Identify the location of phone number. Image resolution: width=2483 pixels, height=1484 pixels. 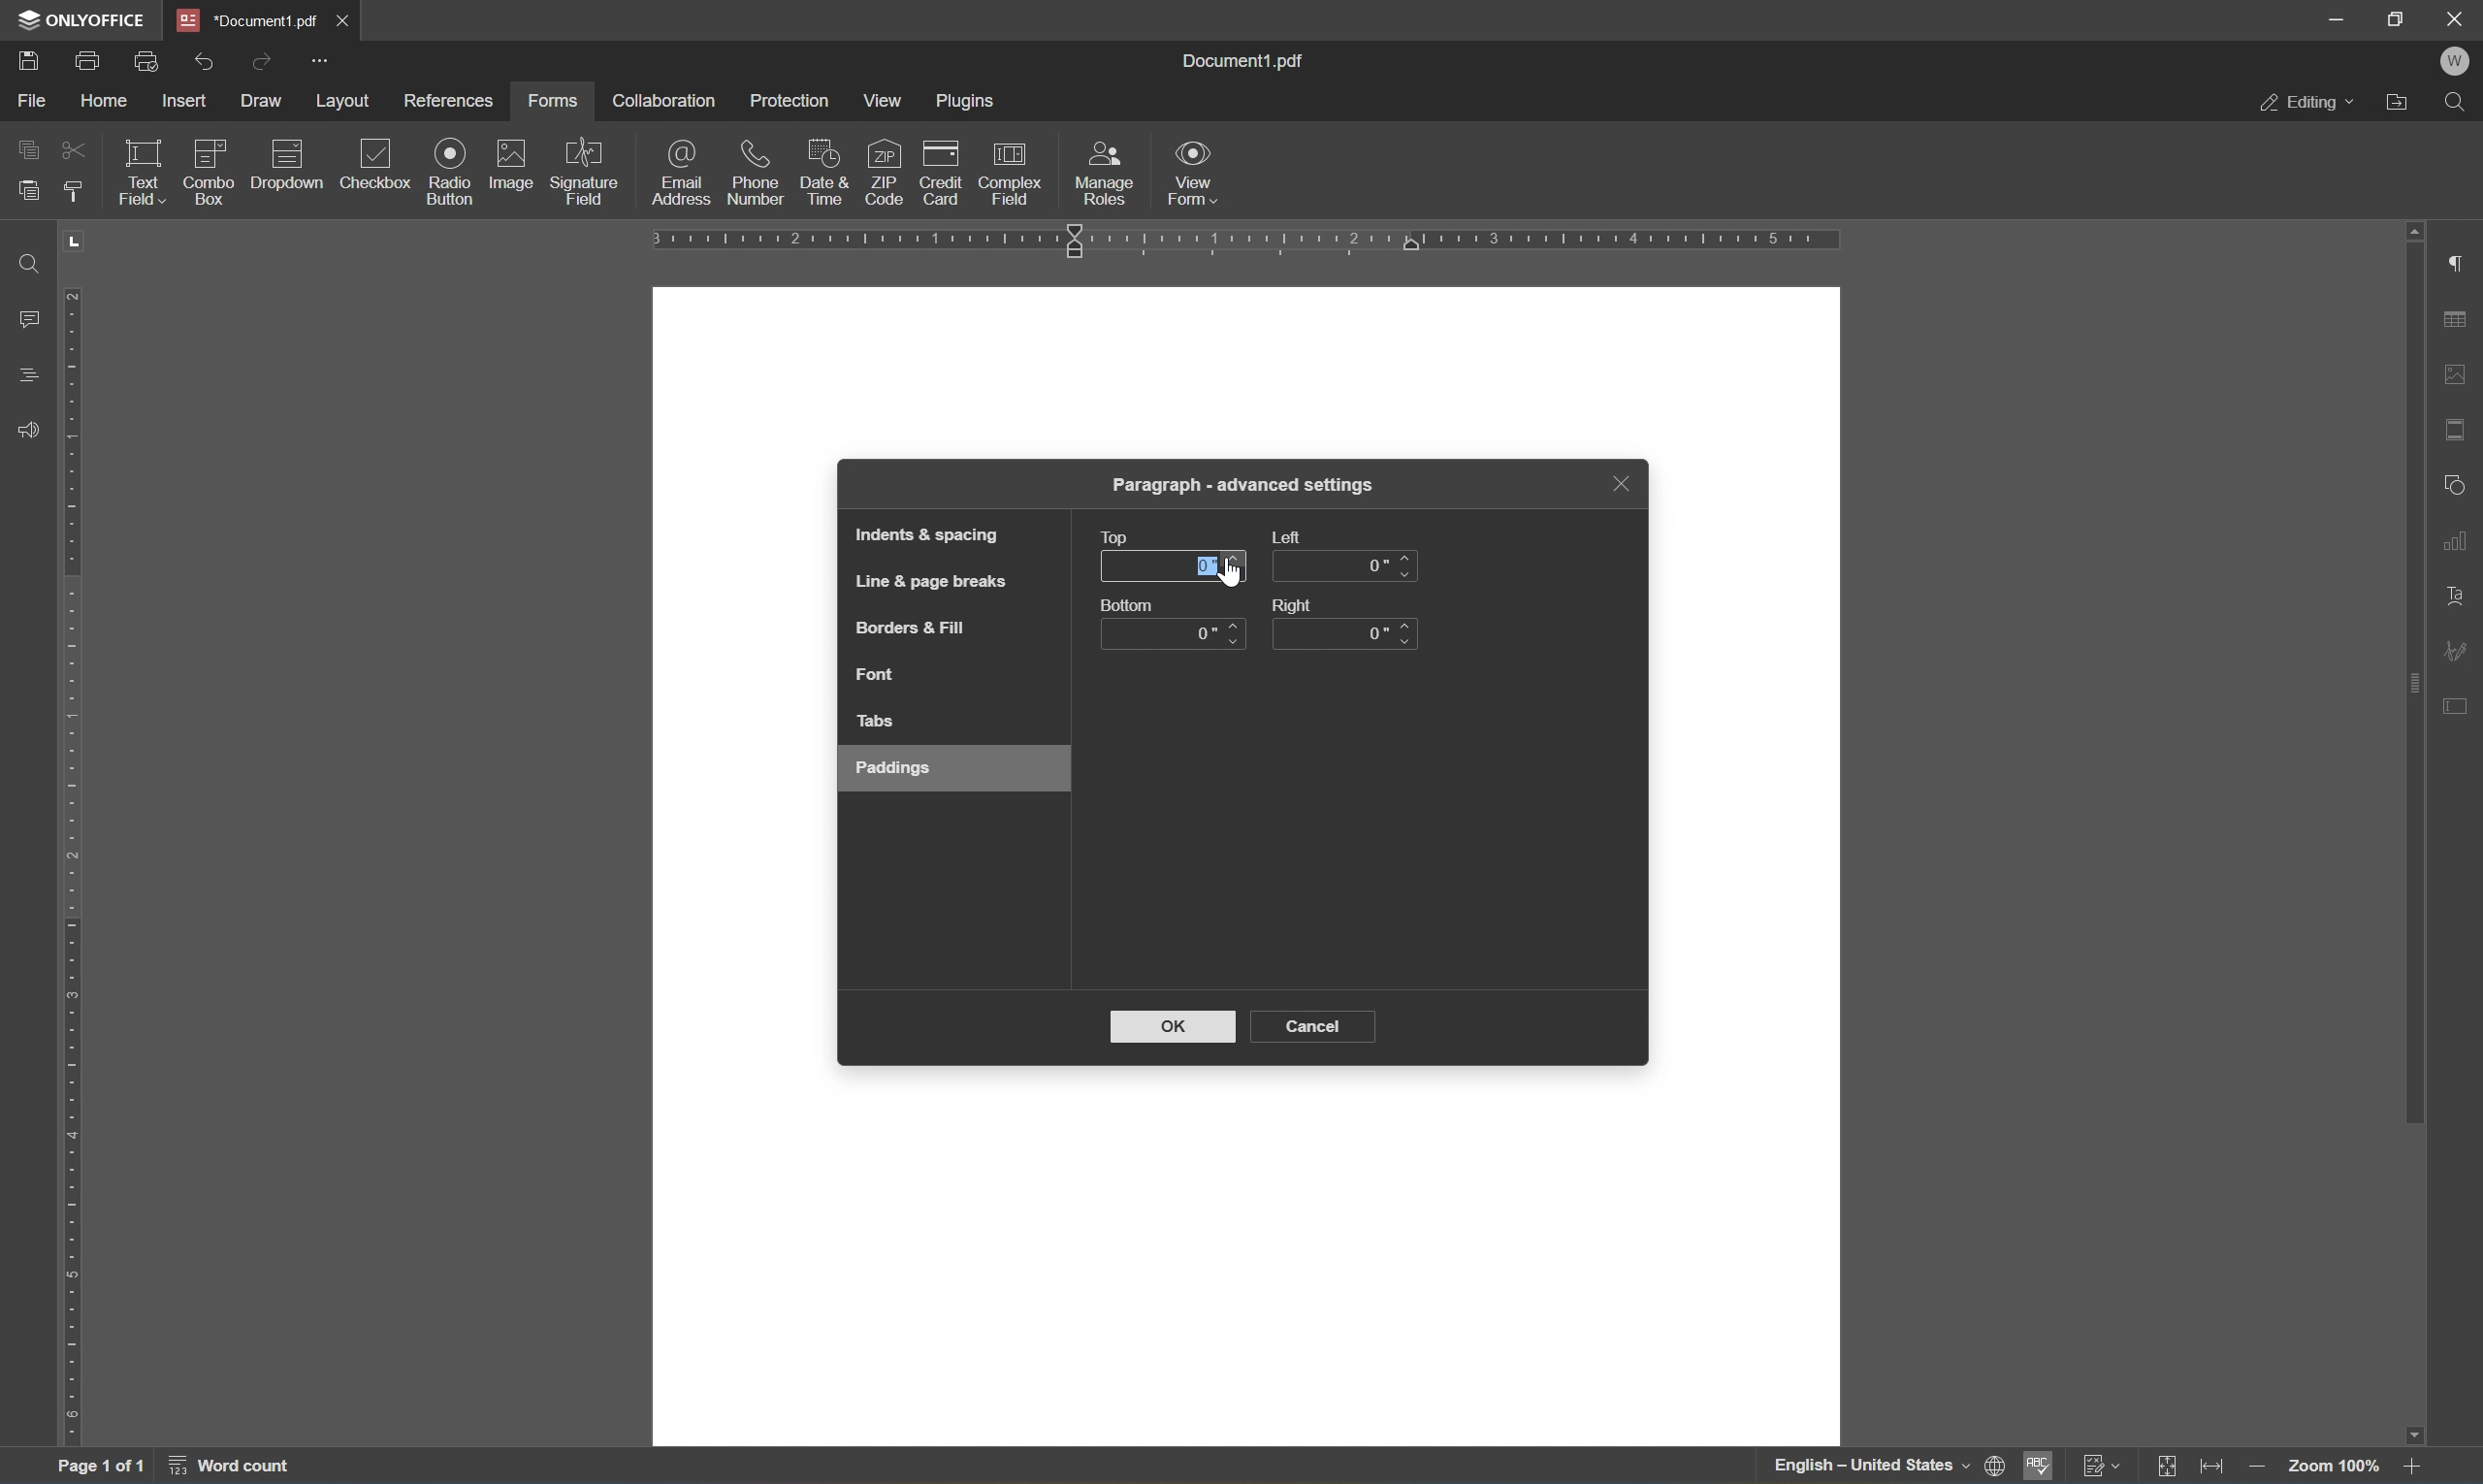
(753, 173).